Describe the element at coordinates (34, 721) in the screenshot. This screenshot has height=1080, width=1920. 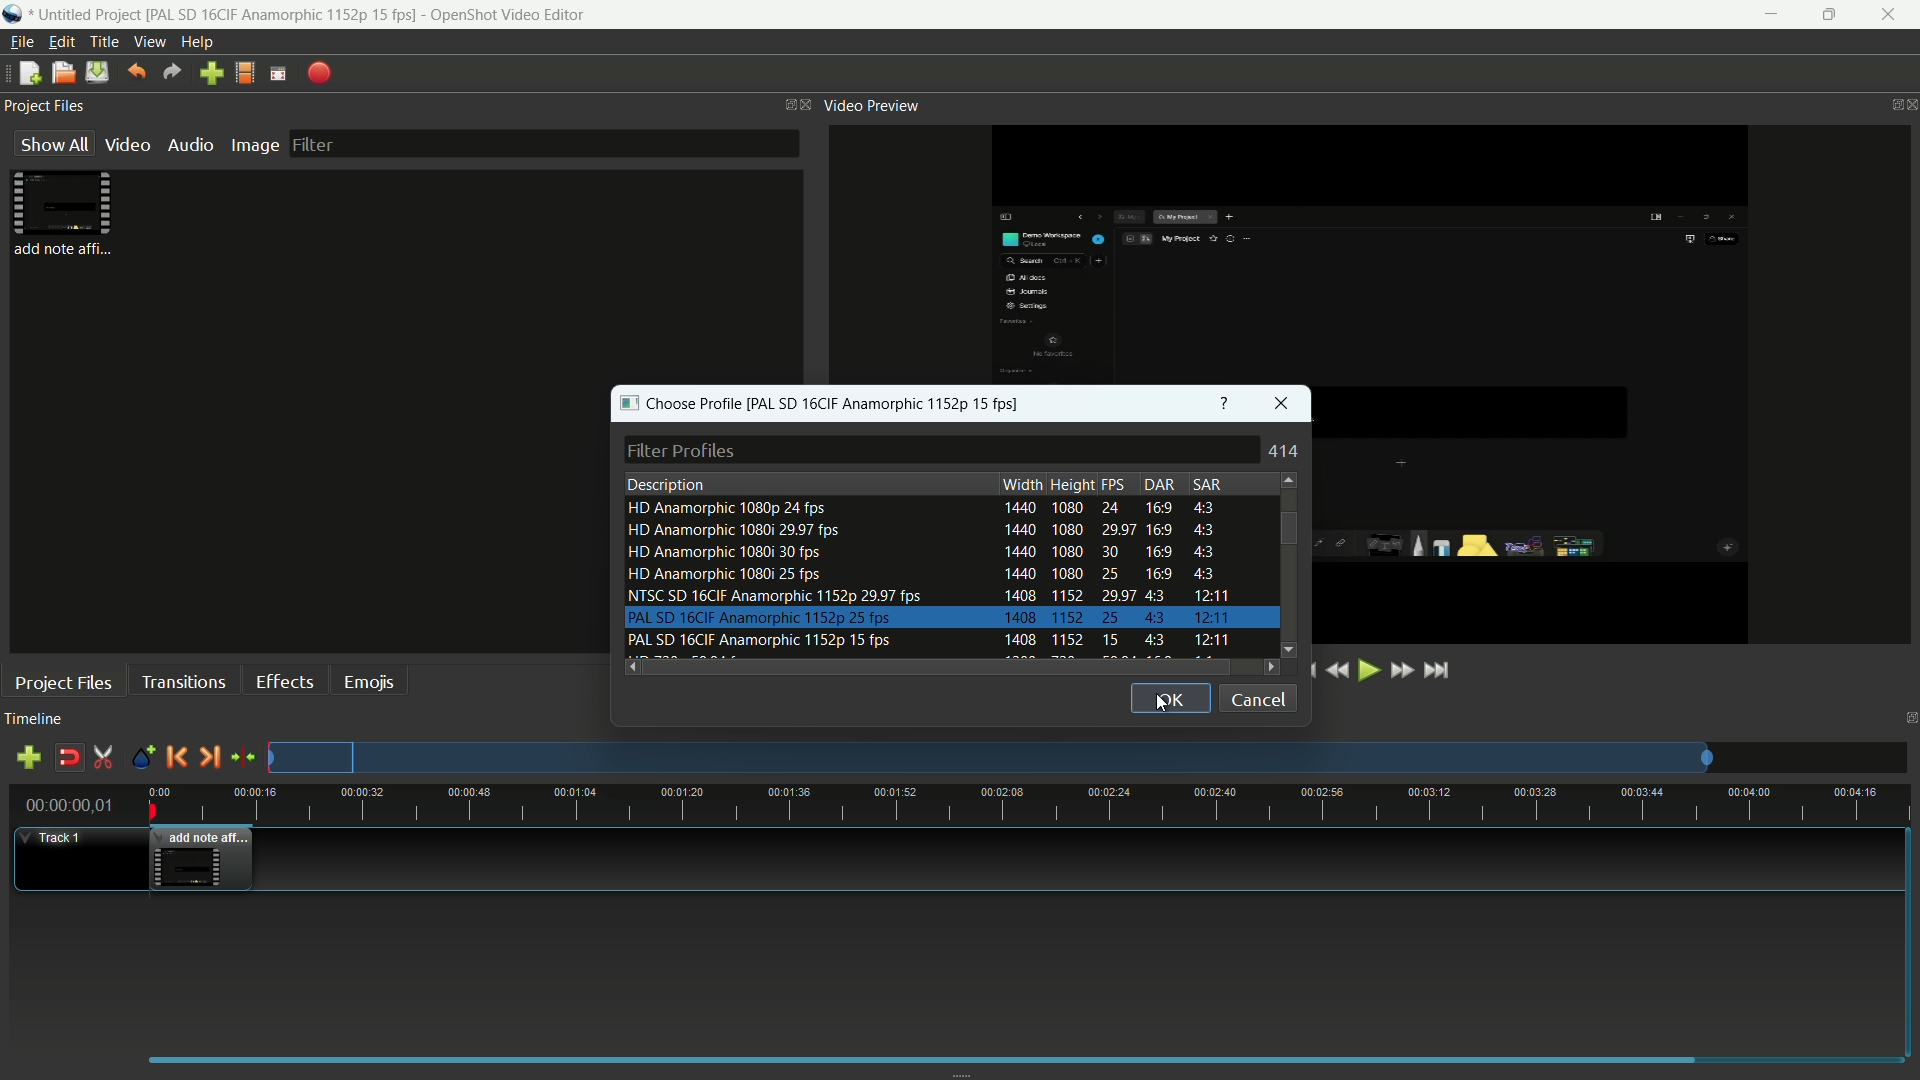
I see `timeline` at that location.